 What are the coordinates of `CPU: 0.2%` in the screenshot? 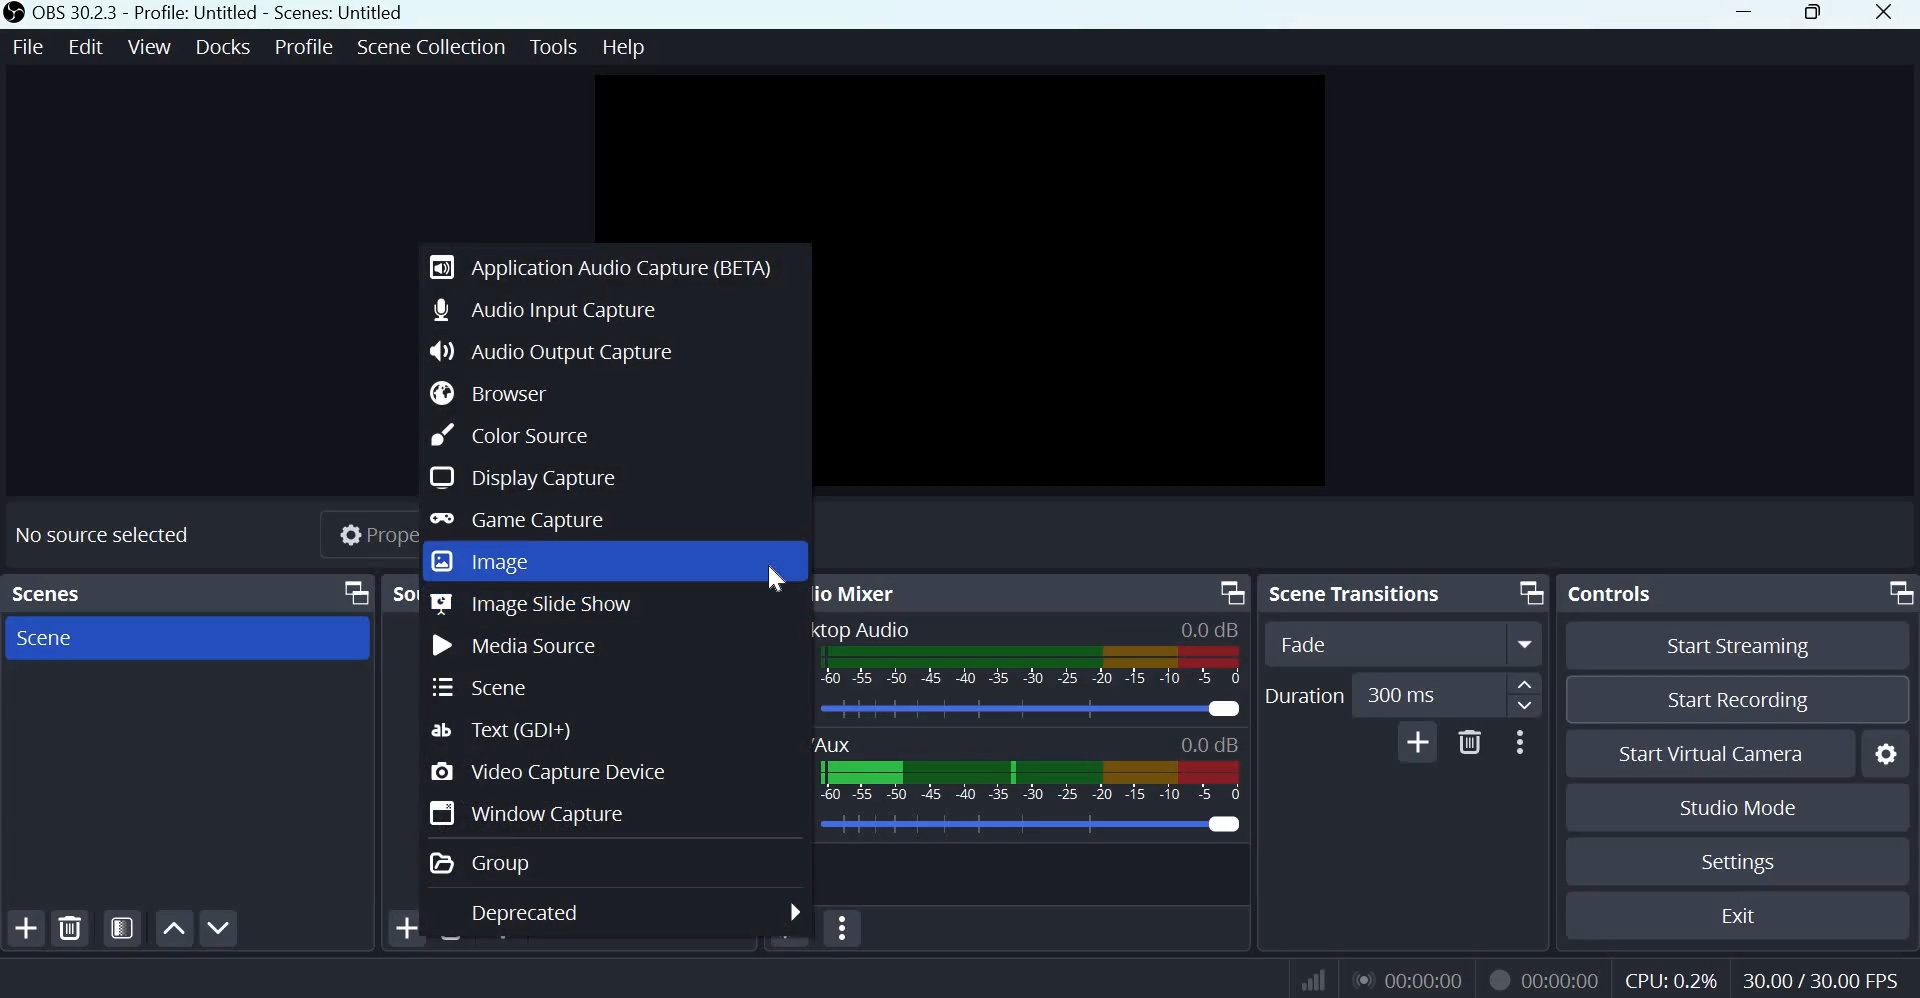 It's located at (1669, 976).